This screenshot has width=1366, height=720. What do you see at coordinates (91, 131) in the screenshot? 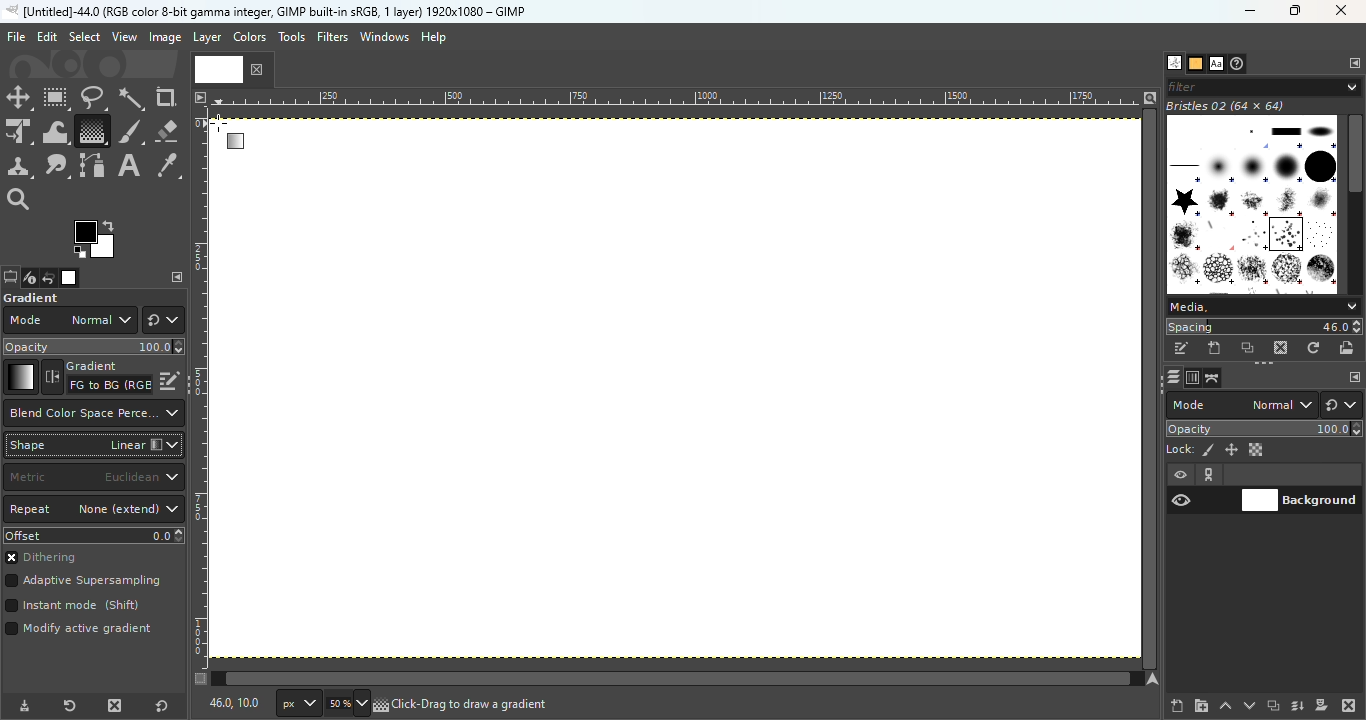
I see `Gradient tool` at bounding box center [91, 131].